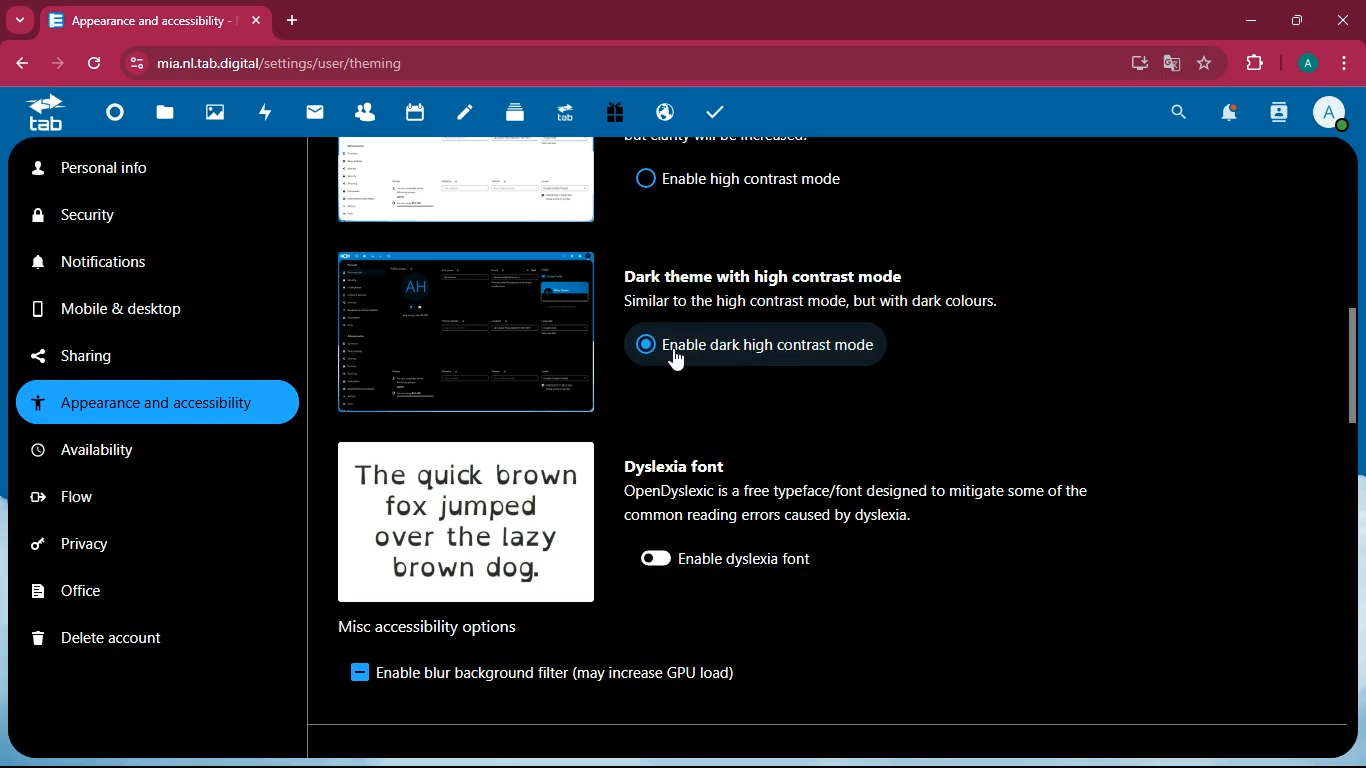 Image resolution: width=1366 pixels, height=768 pixels. What do you see at coordinates (20, 64) in the screenshot?
I see `back` at bounding box center [20, 64].